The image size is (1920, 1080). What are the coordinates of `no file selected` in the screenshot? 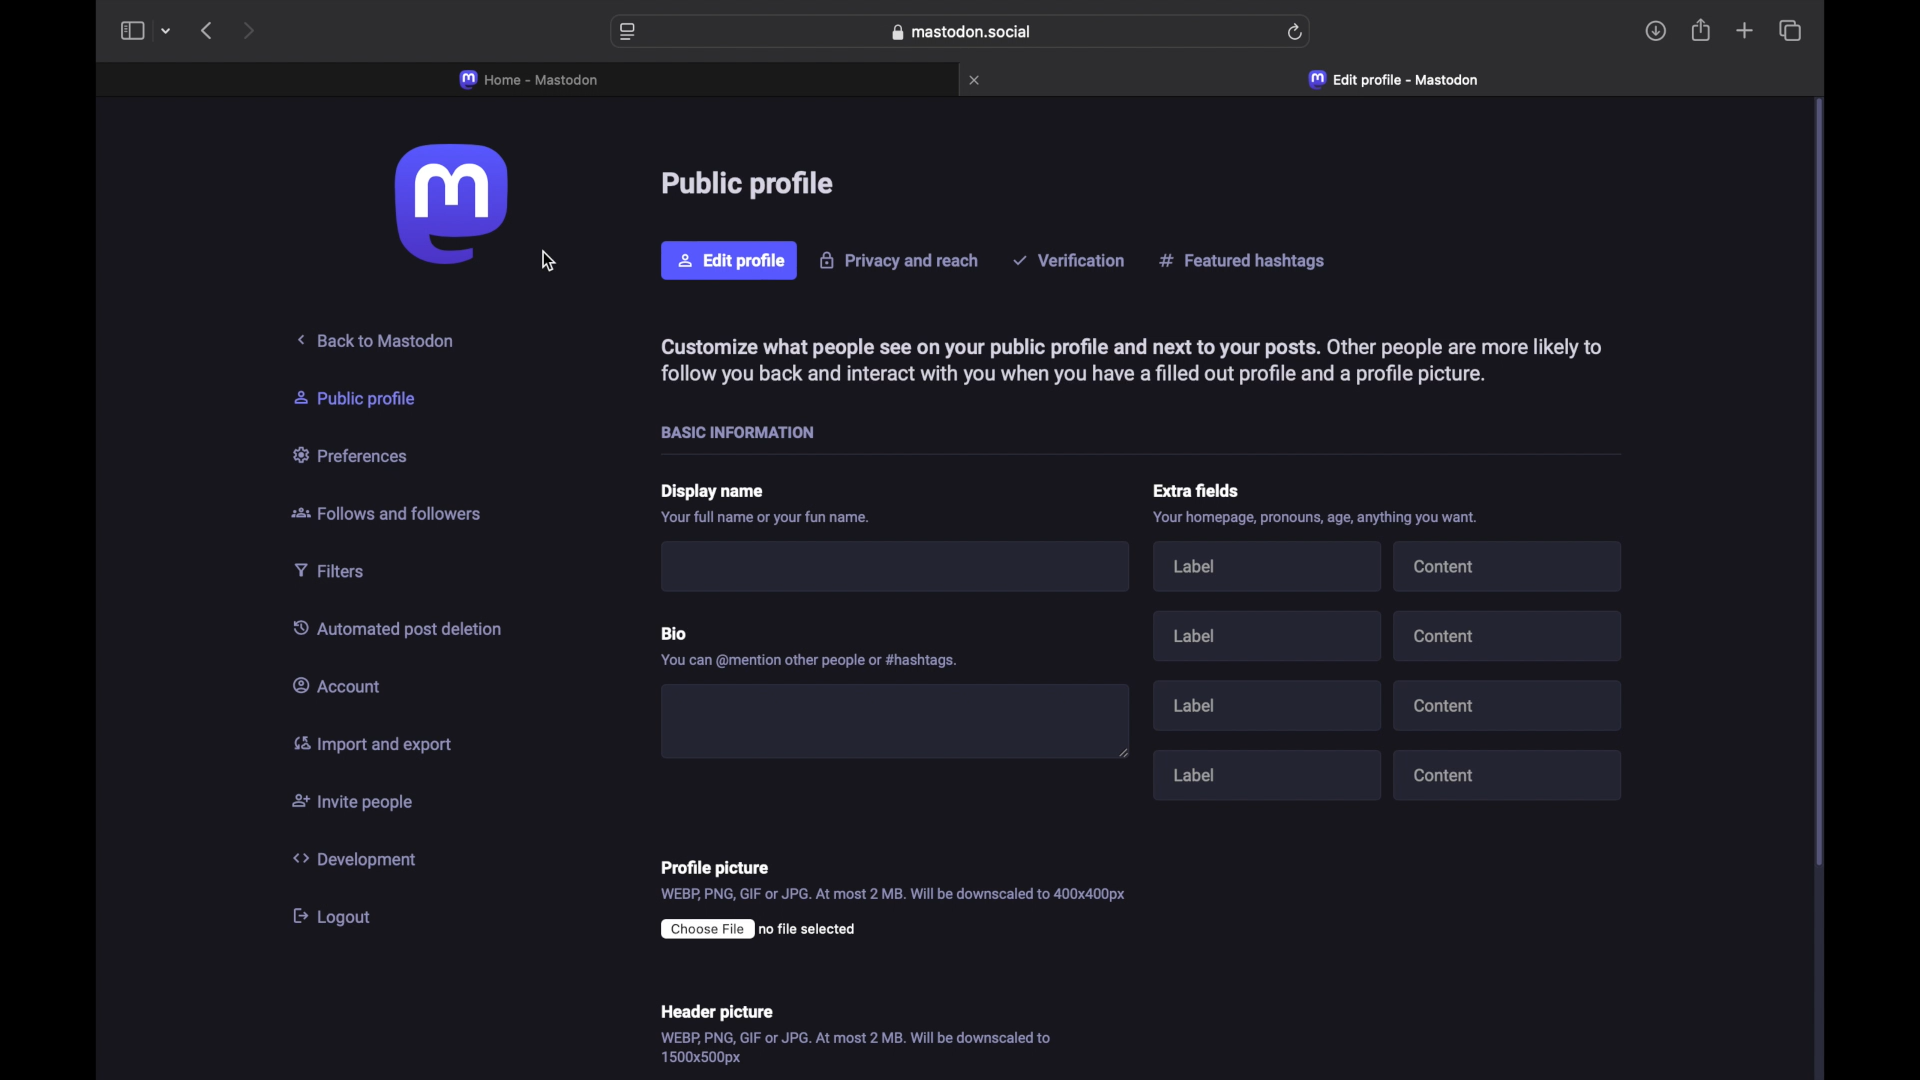 It's located at (811, 928).